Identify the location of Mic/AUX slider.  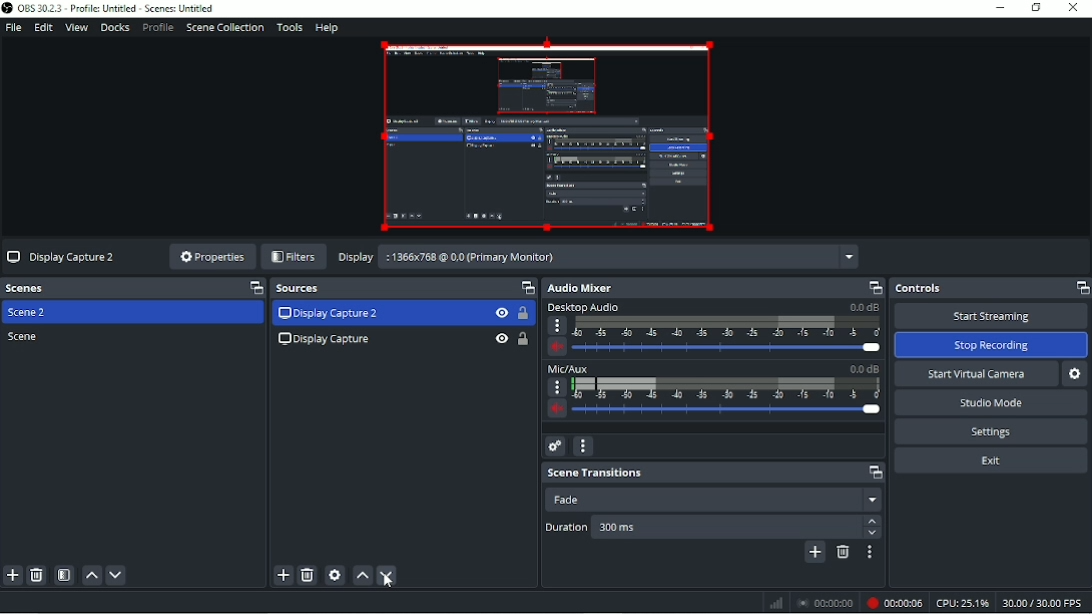
(713, 392).